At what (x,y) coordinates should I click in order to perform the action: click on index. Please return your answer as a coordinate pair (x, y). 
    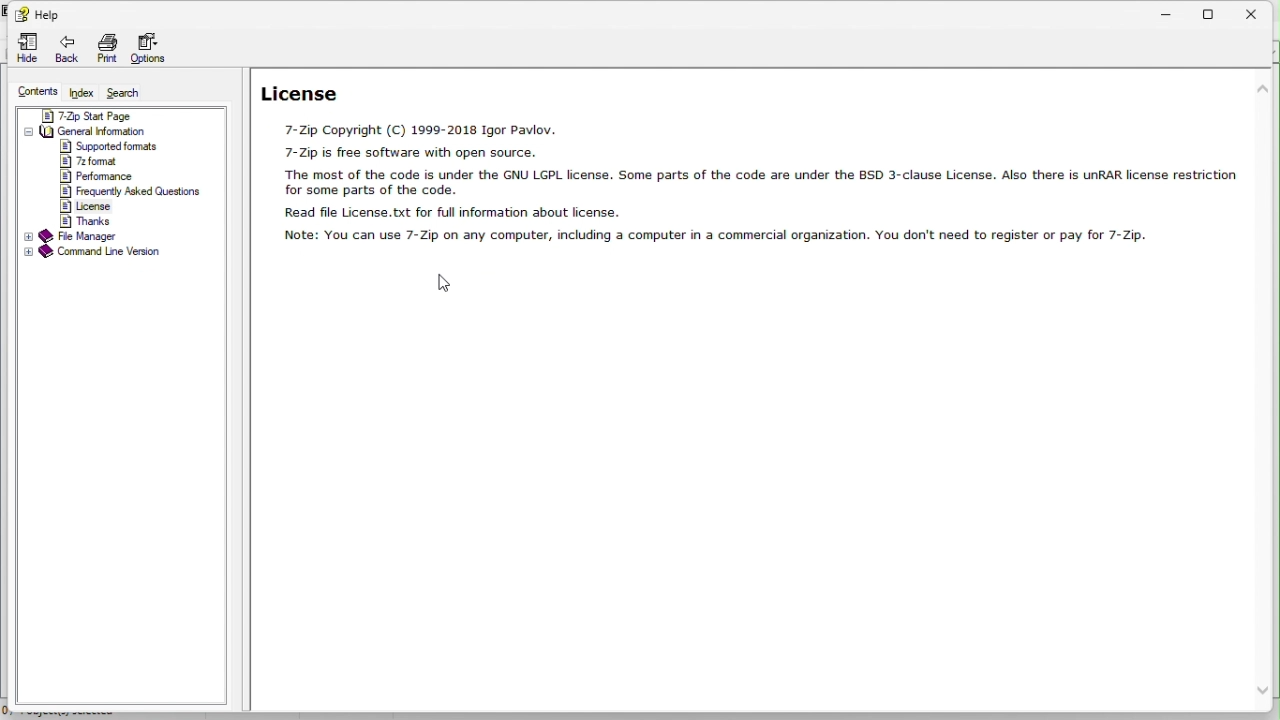
    Looking at the image, I should click on (82, 93).